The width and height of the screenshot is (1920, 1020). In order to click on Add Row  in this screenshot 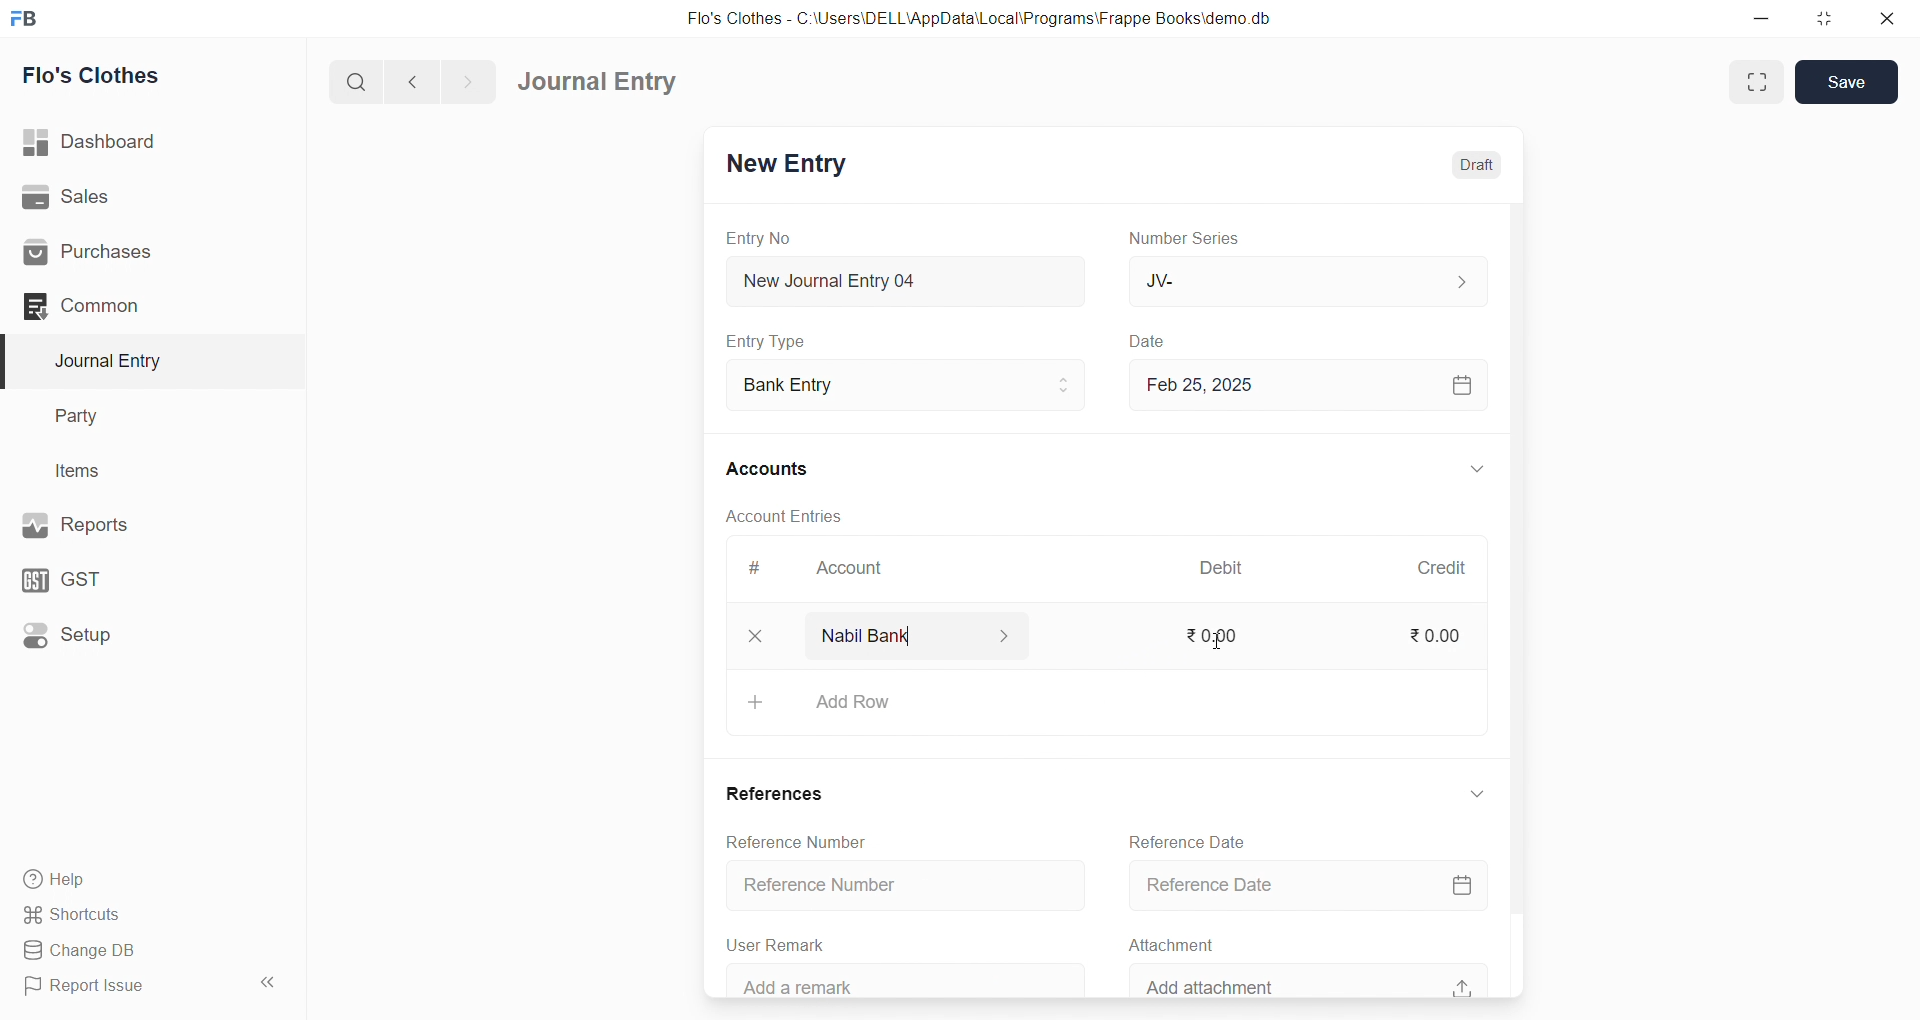, I will do `click(1098, 702)`.